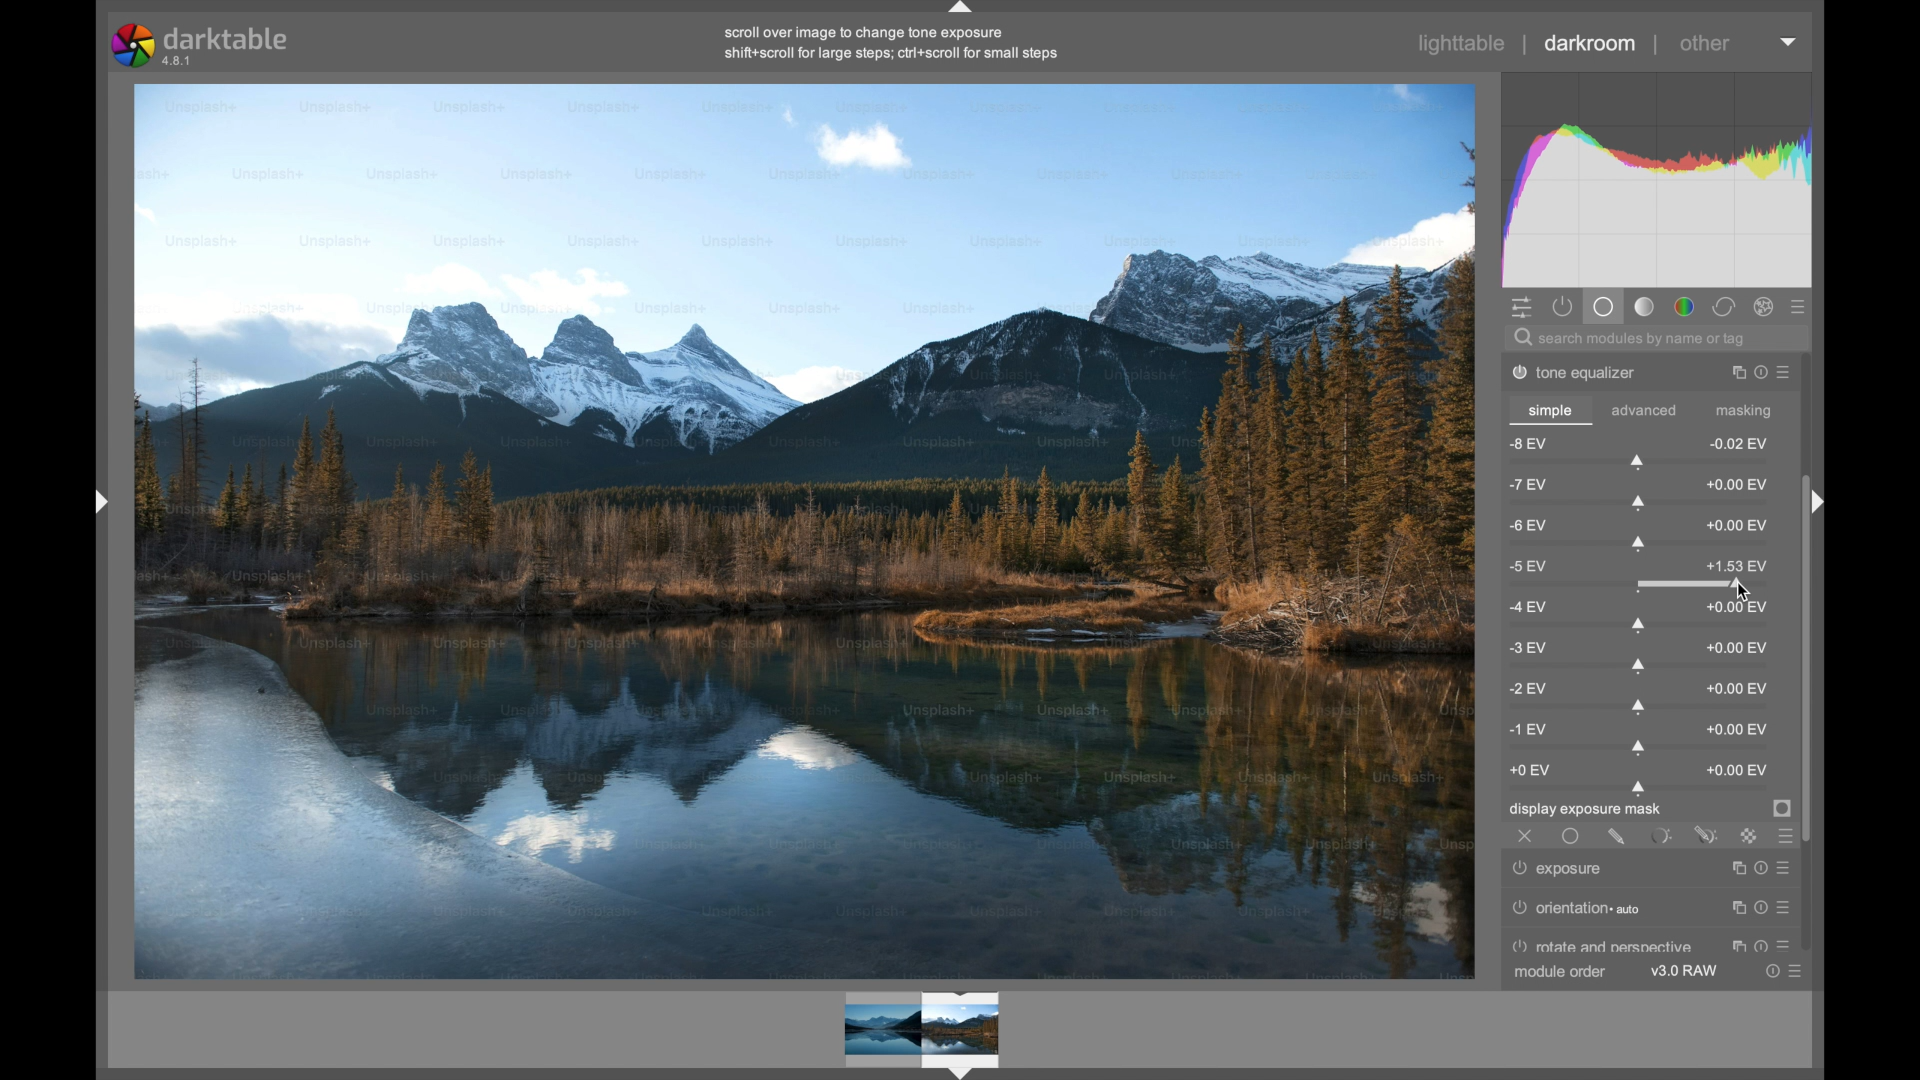  I want to click on tone, so click(1646, 306).